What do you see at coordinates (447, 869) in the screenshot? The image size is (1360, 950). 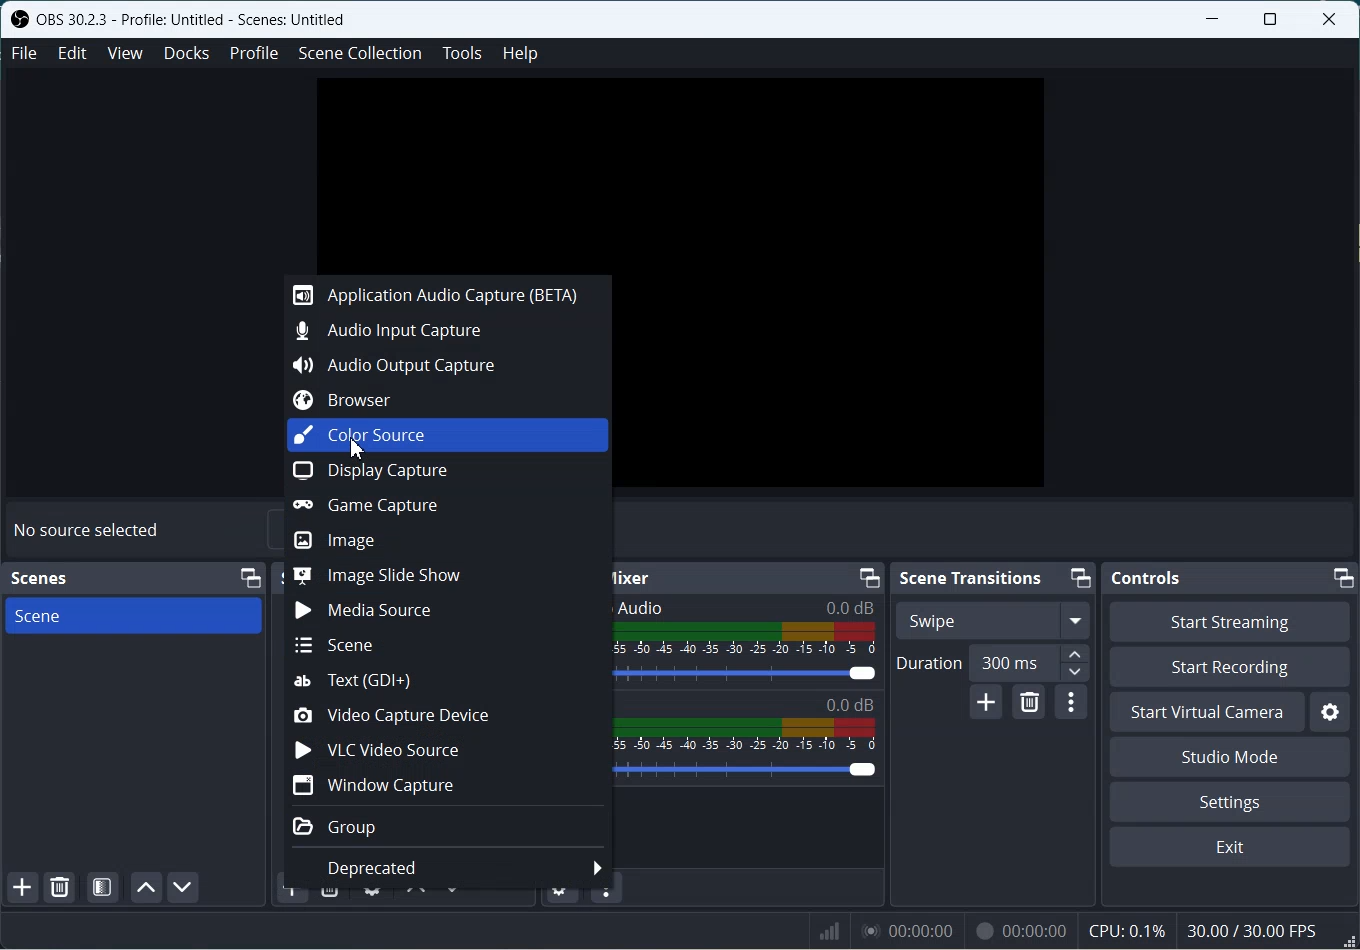 I see `Deprecated` at bounding box center [447, 869].